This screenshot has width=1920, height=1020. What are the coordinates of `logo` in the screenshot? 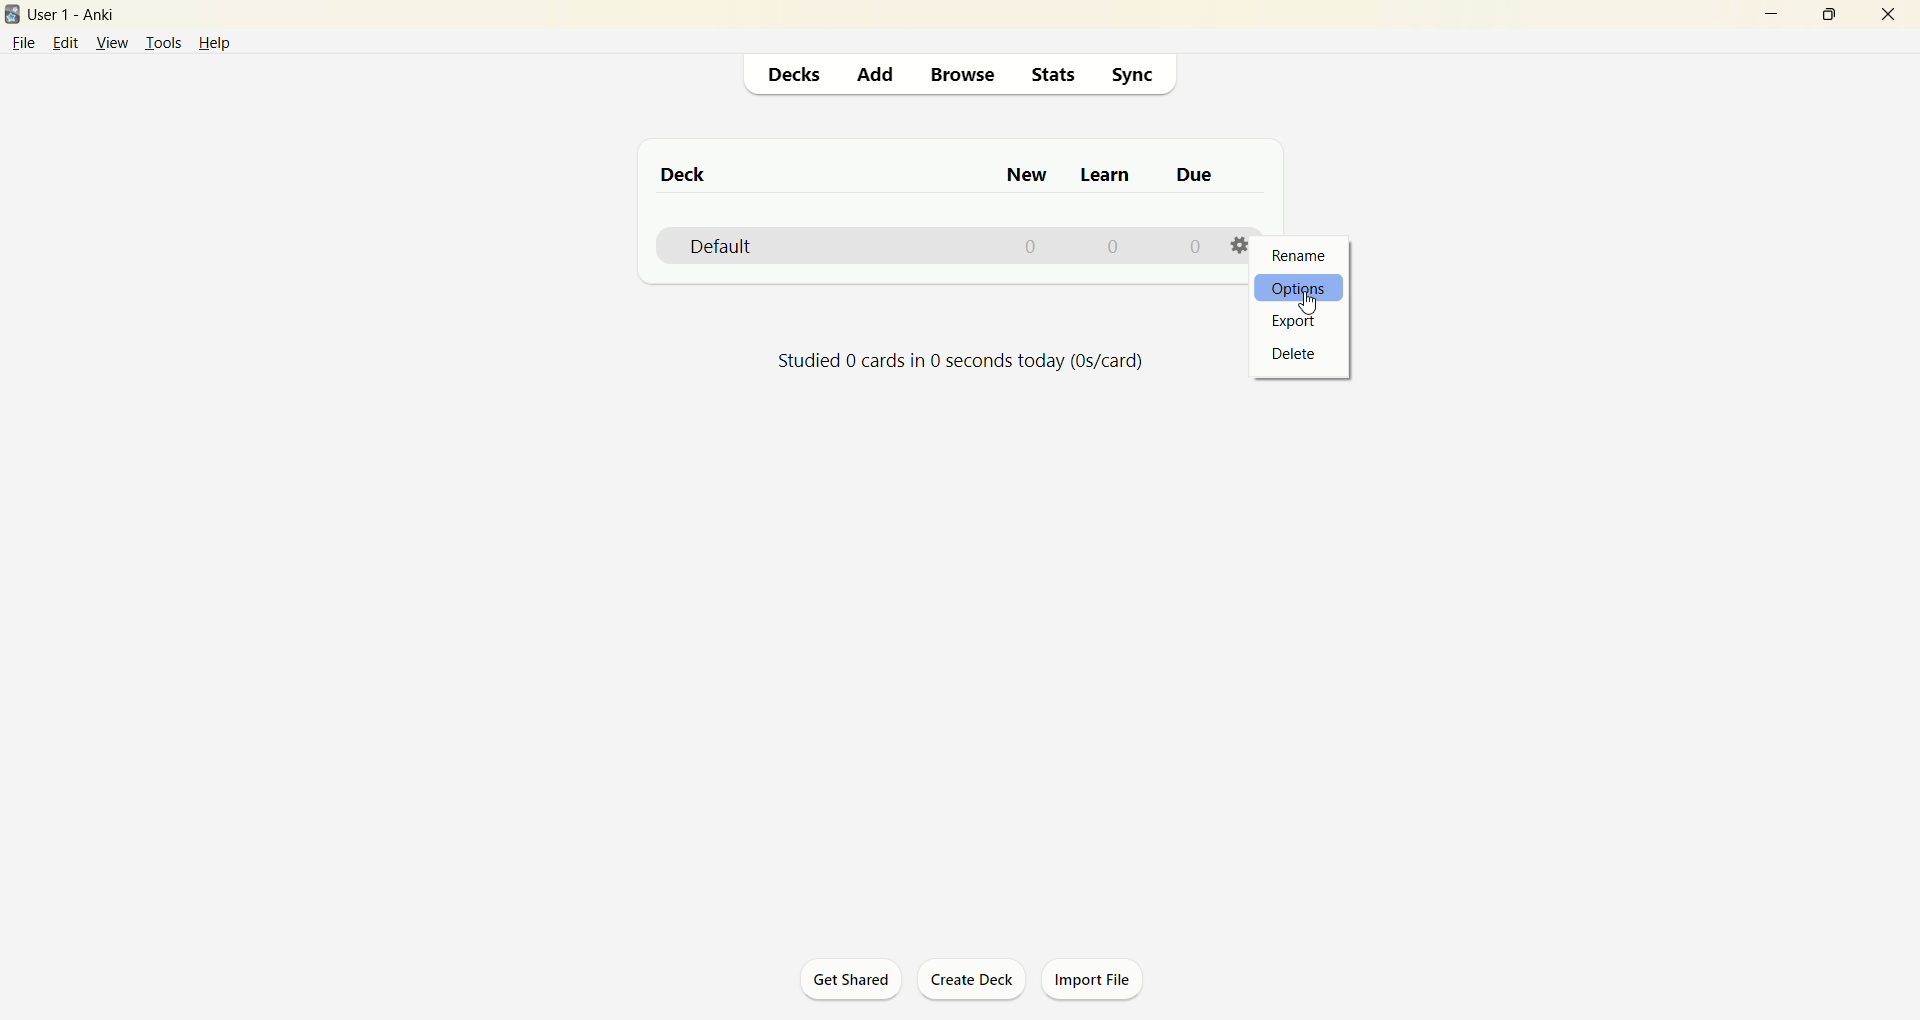 It's located at (14, 15).